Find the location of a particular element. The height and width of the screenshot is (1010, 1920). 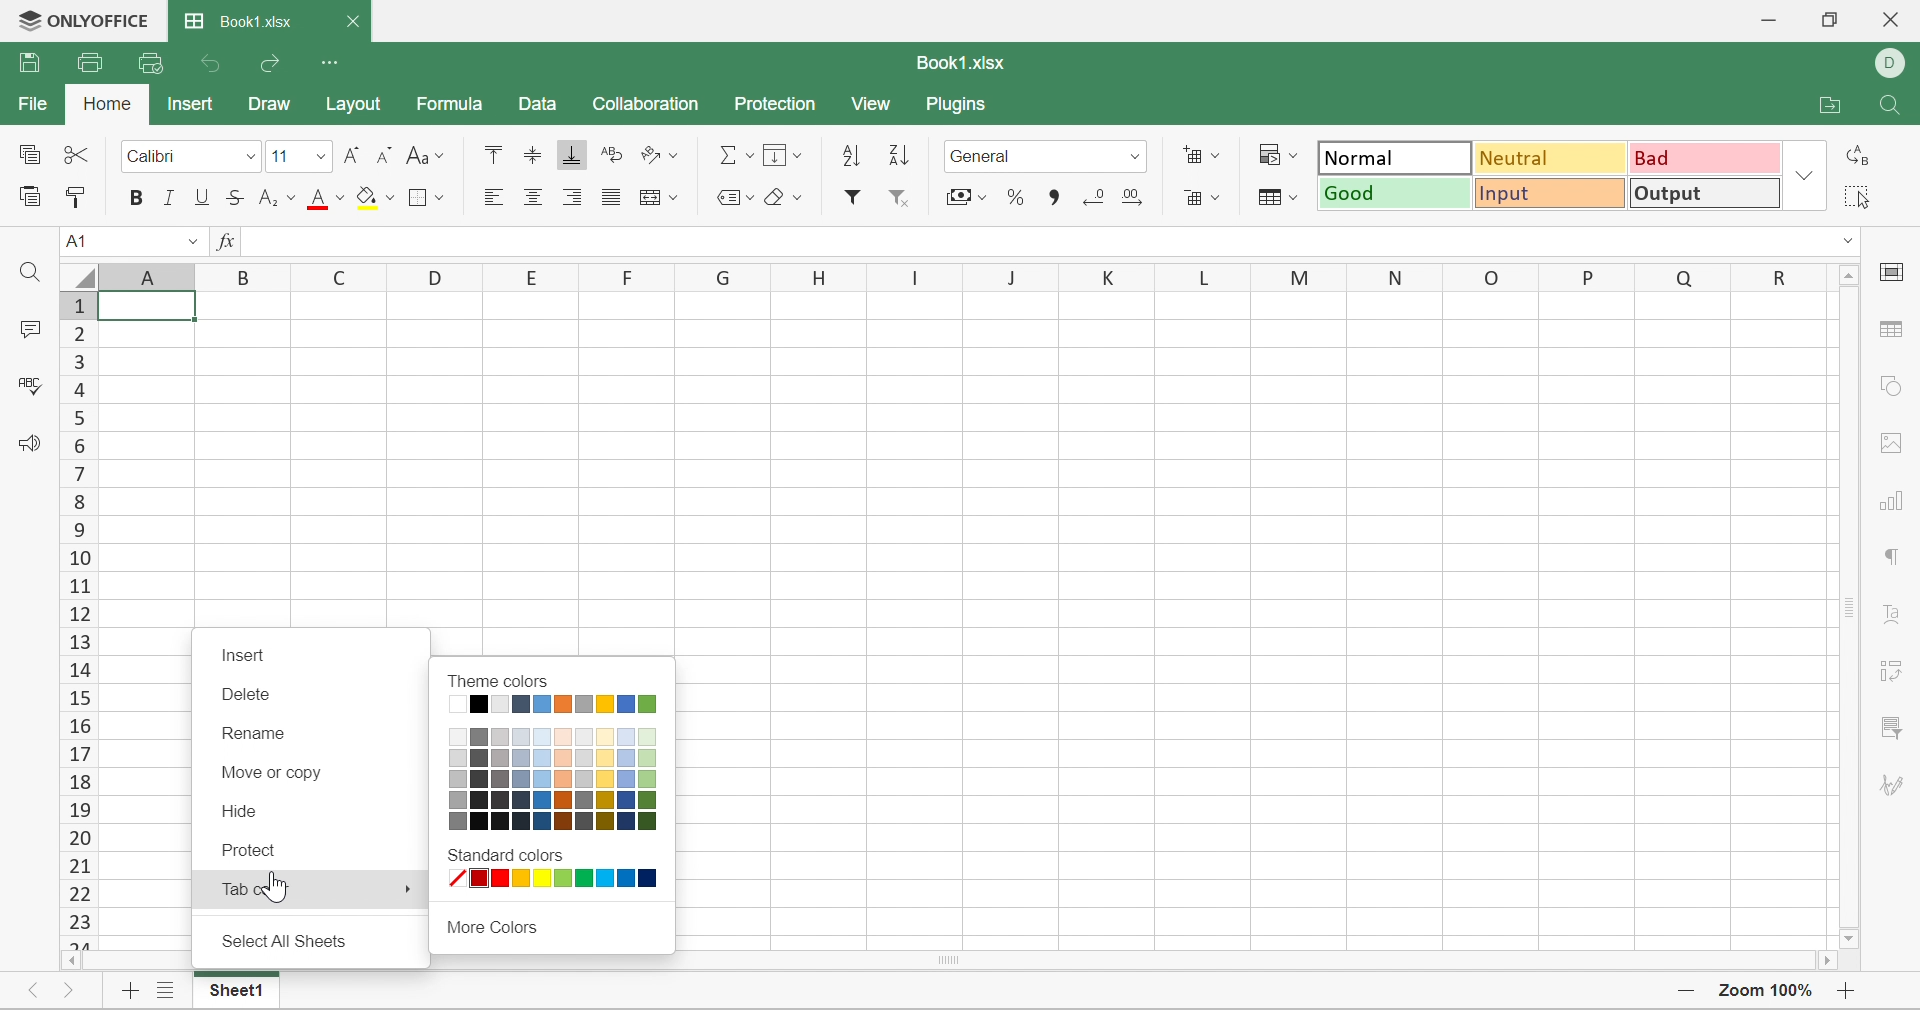

 is located at coordinates (779, 154).